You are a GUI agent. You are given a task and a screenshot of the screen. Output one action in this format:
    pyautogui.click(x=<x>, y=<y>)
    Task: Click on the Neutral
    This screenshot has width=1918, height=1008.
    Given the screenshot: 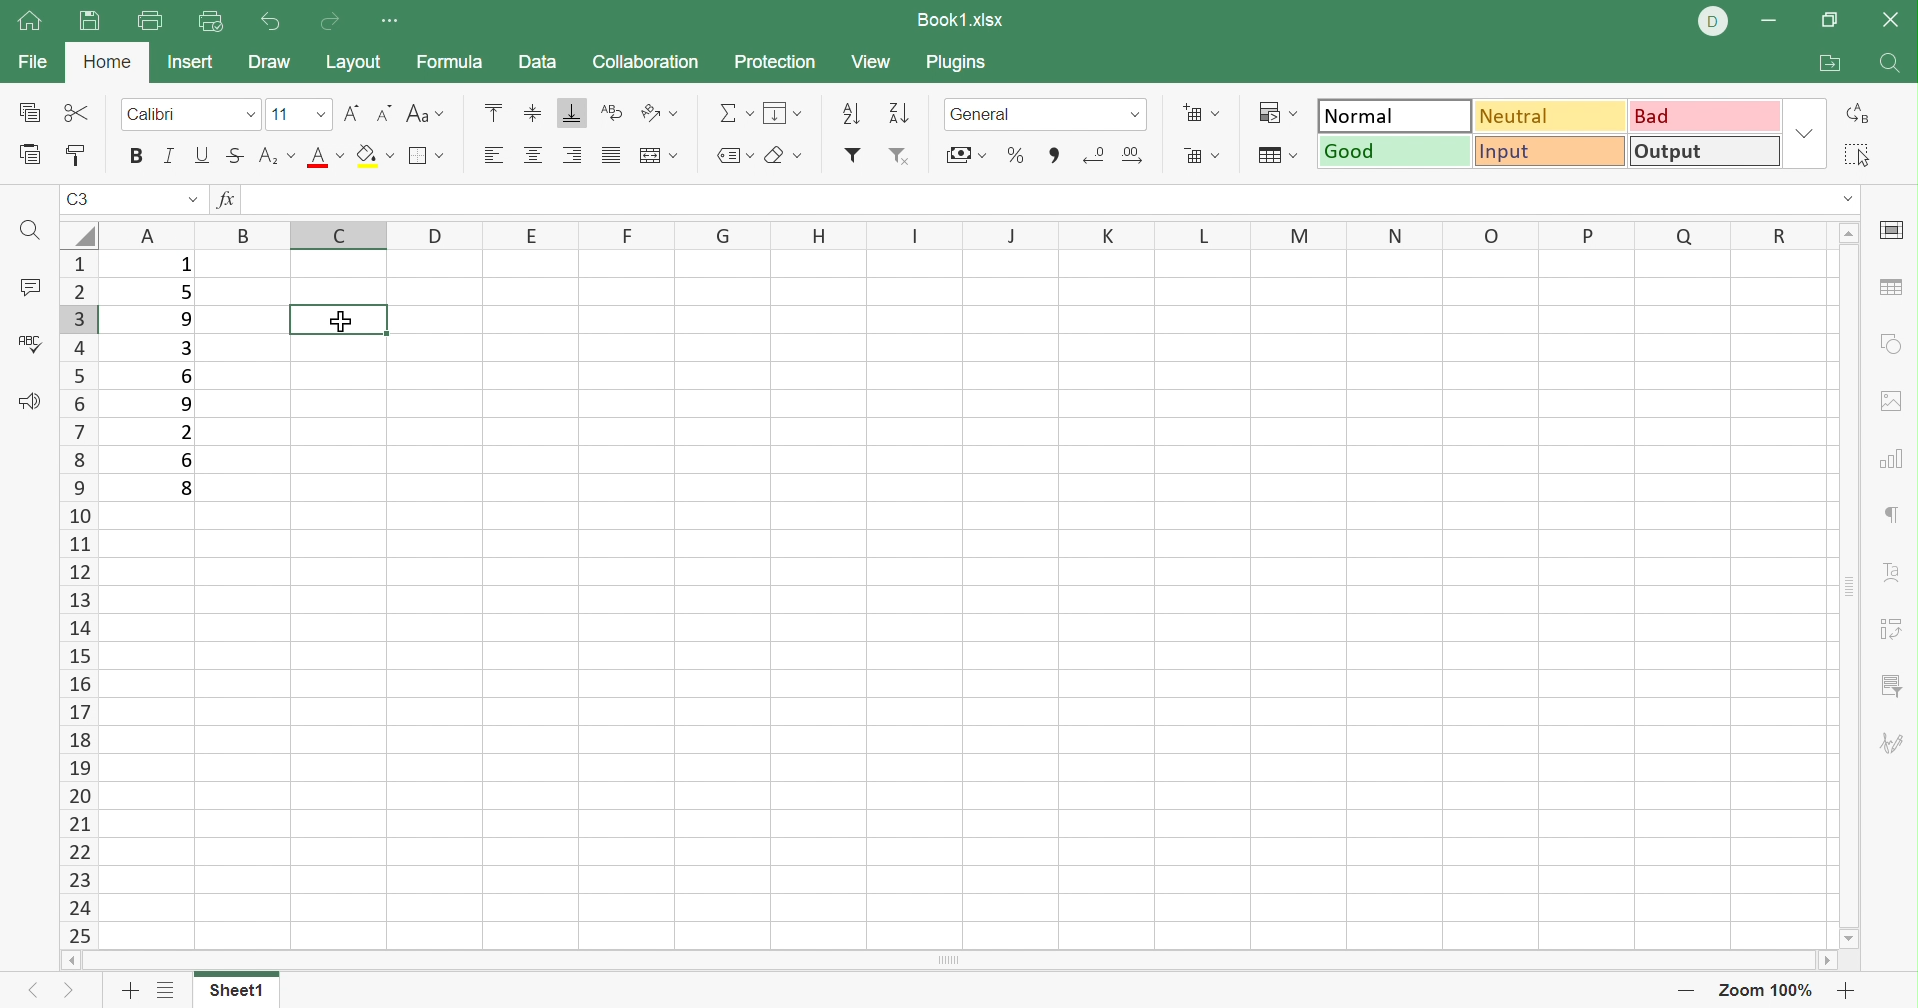 What is the action you would take?
    pyautogui.click(x=1549, y=116)
    